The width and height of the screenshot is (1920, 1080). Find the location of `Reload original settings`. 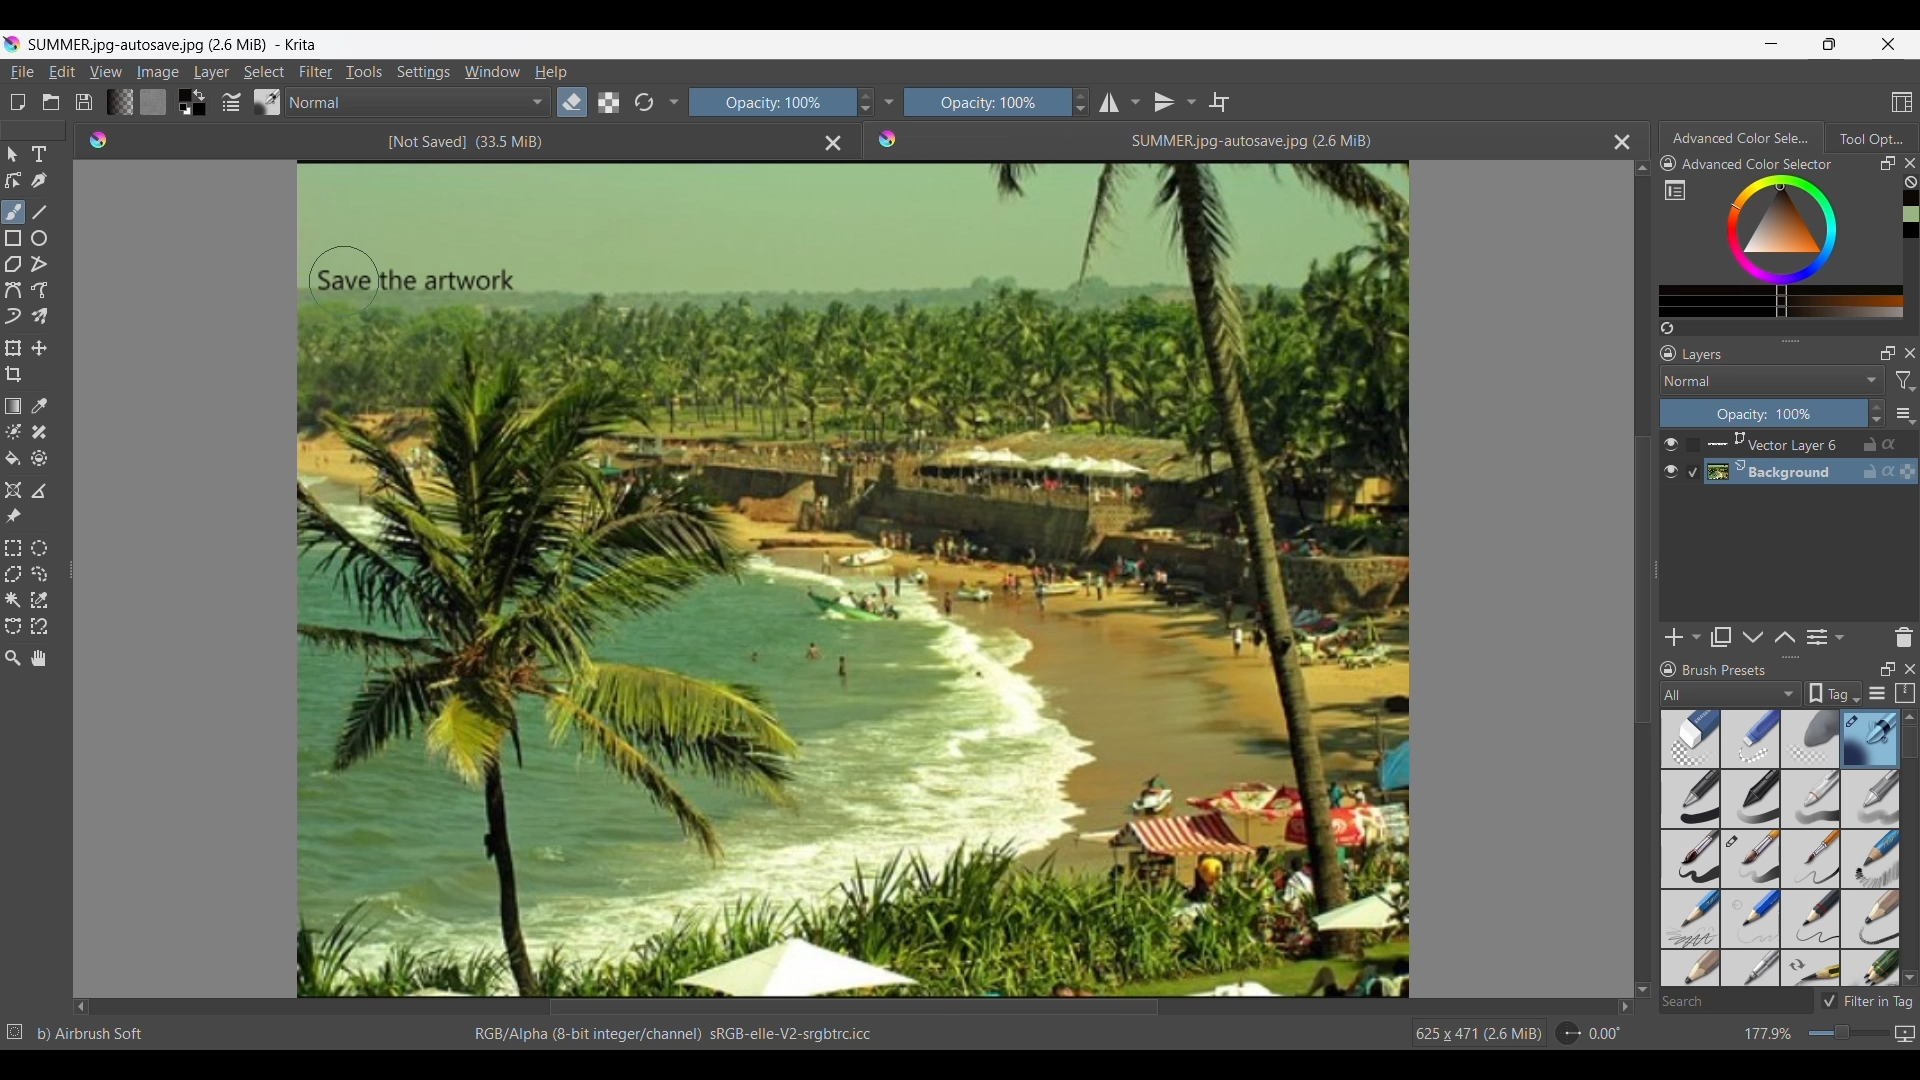

Reload original settings is located at coordinates (643, 102).